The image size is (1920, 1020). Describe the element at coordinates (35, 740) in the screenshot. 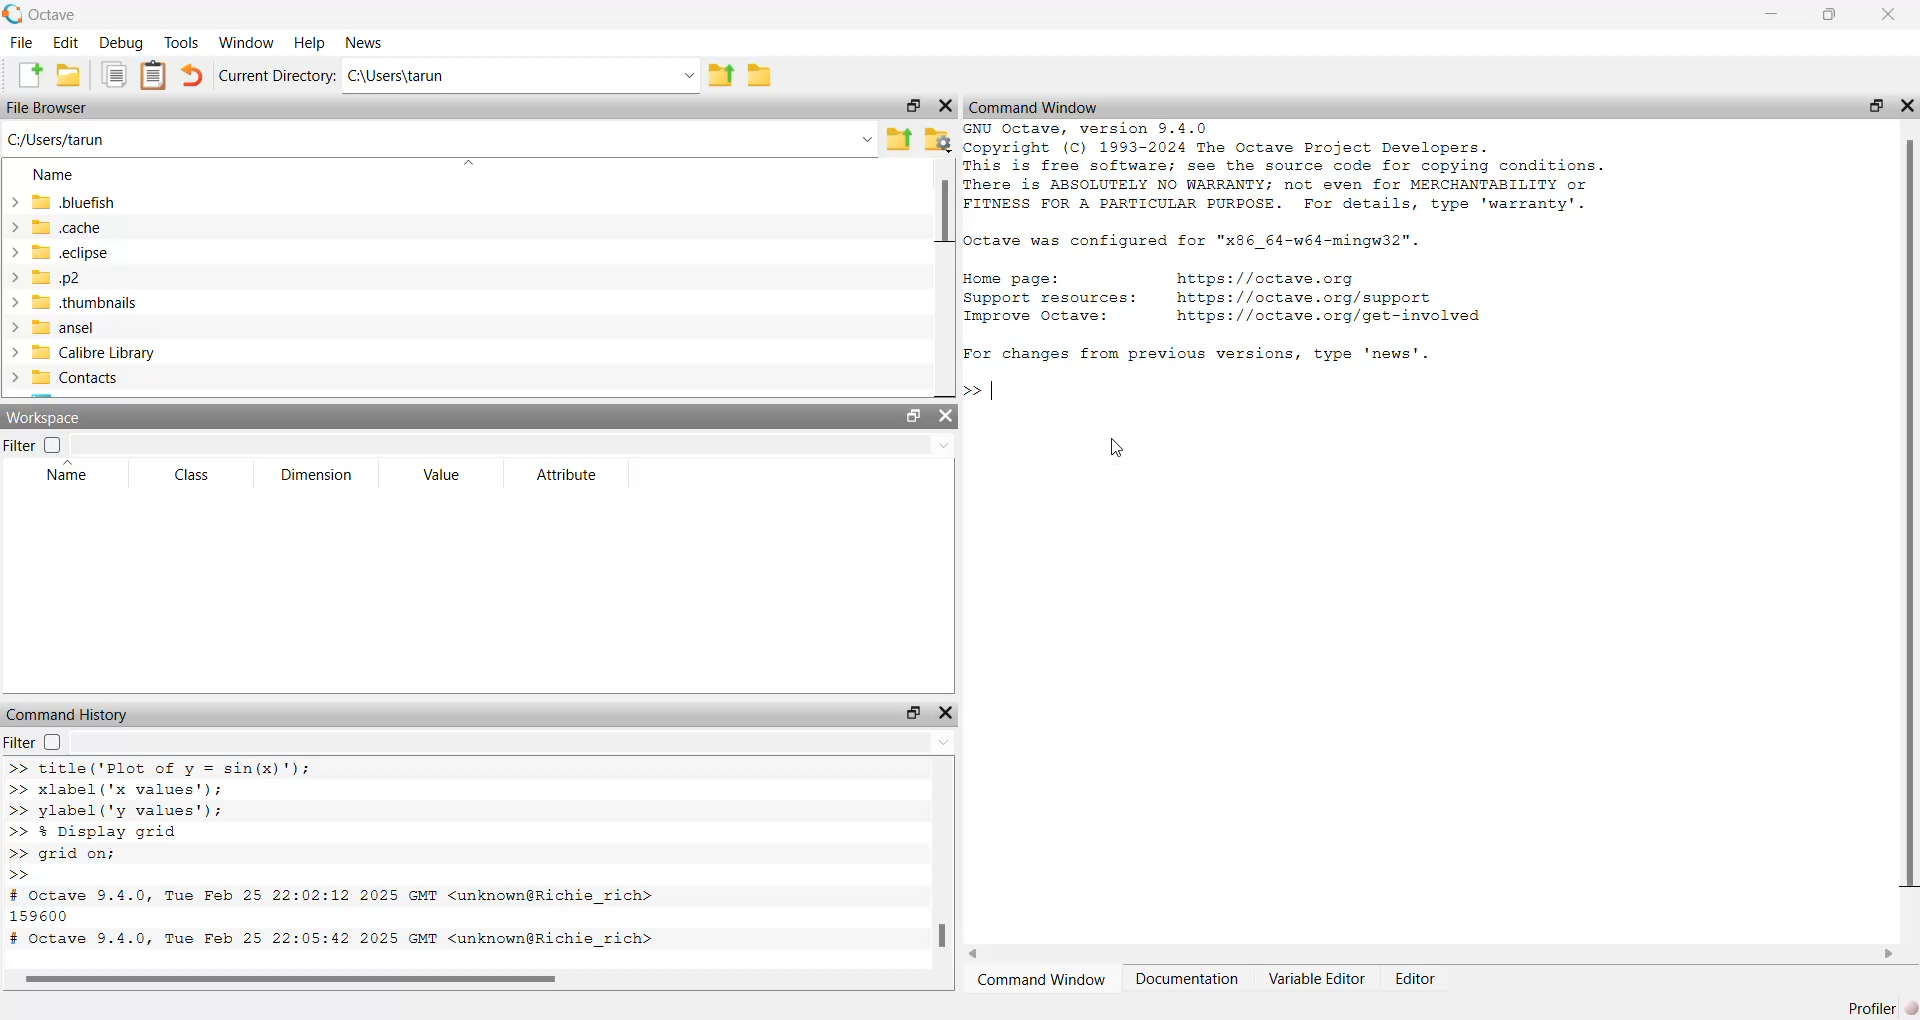

I see `Filter checkbox` at that location.